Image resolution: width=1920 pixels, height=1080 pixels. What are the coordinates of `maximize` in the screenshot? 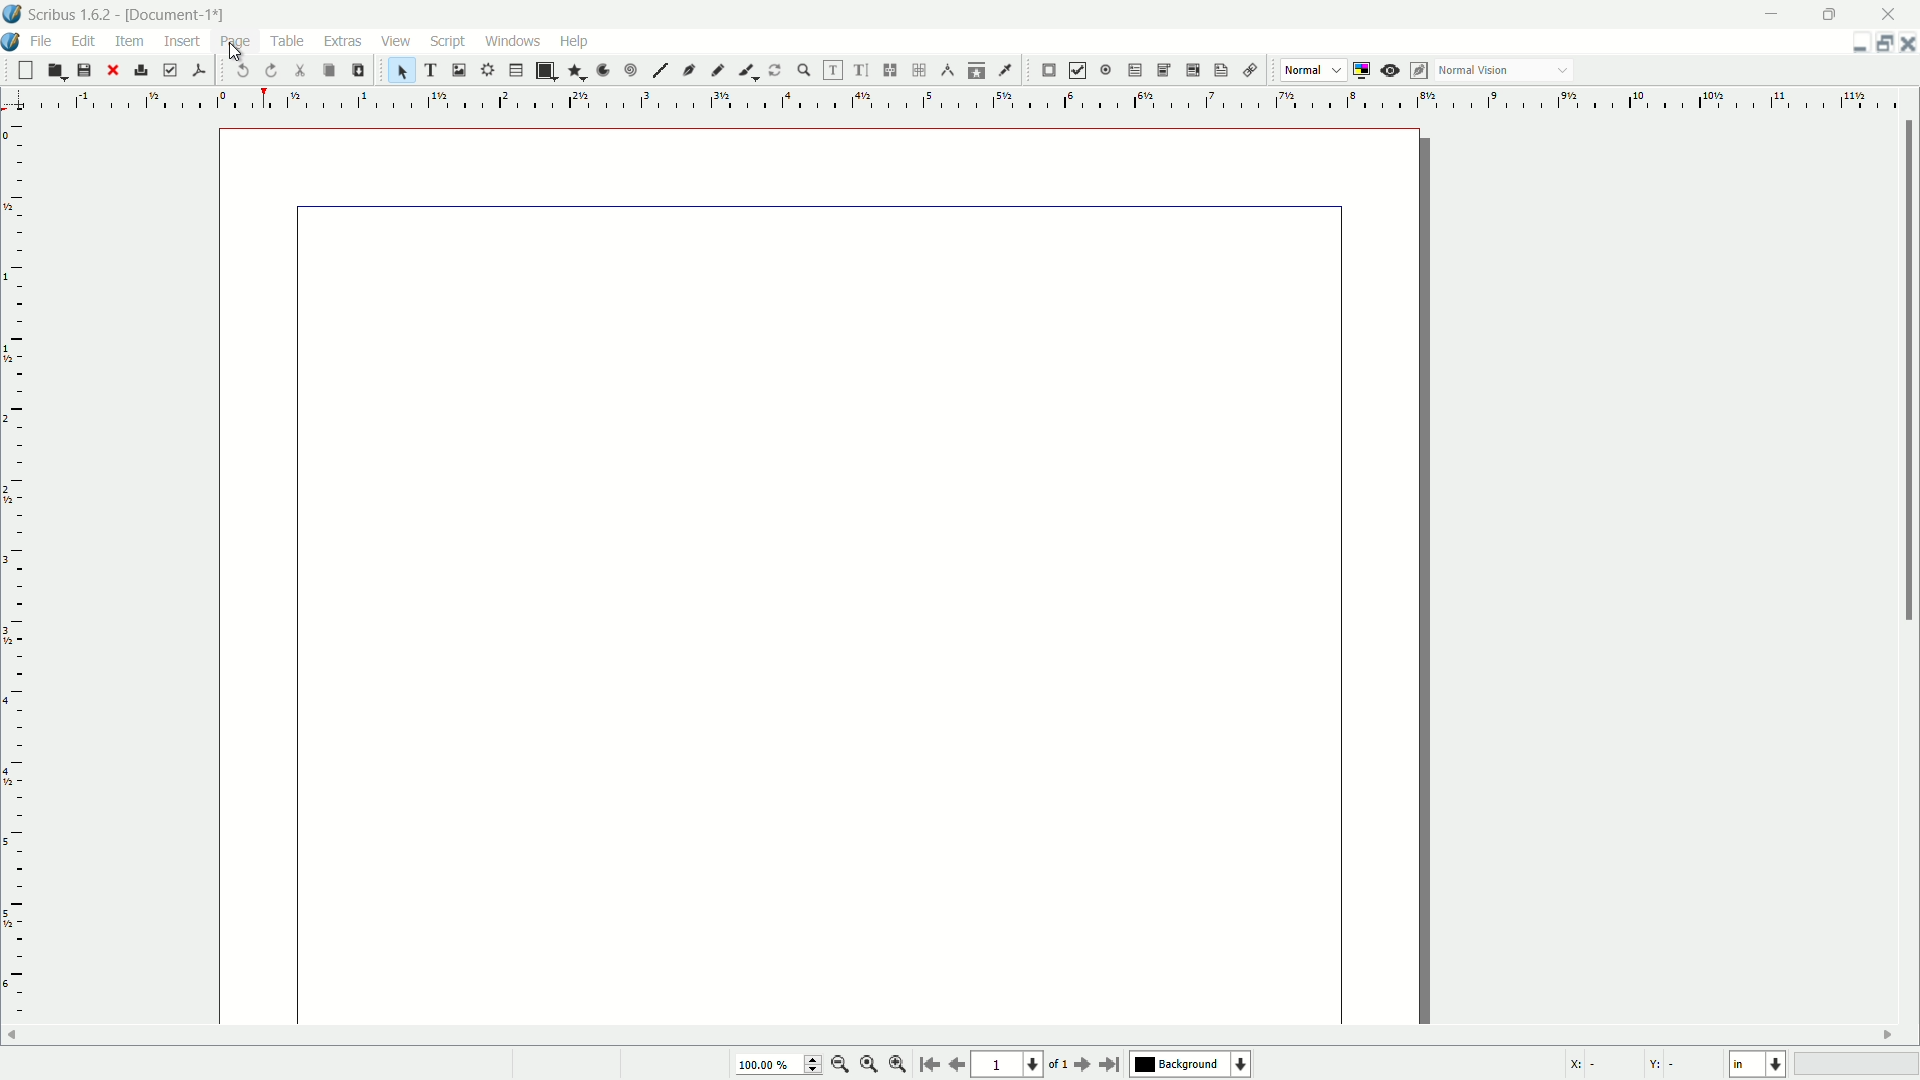 It's located at (1833, 13).